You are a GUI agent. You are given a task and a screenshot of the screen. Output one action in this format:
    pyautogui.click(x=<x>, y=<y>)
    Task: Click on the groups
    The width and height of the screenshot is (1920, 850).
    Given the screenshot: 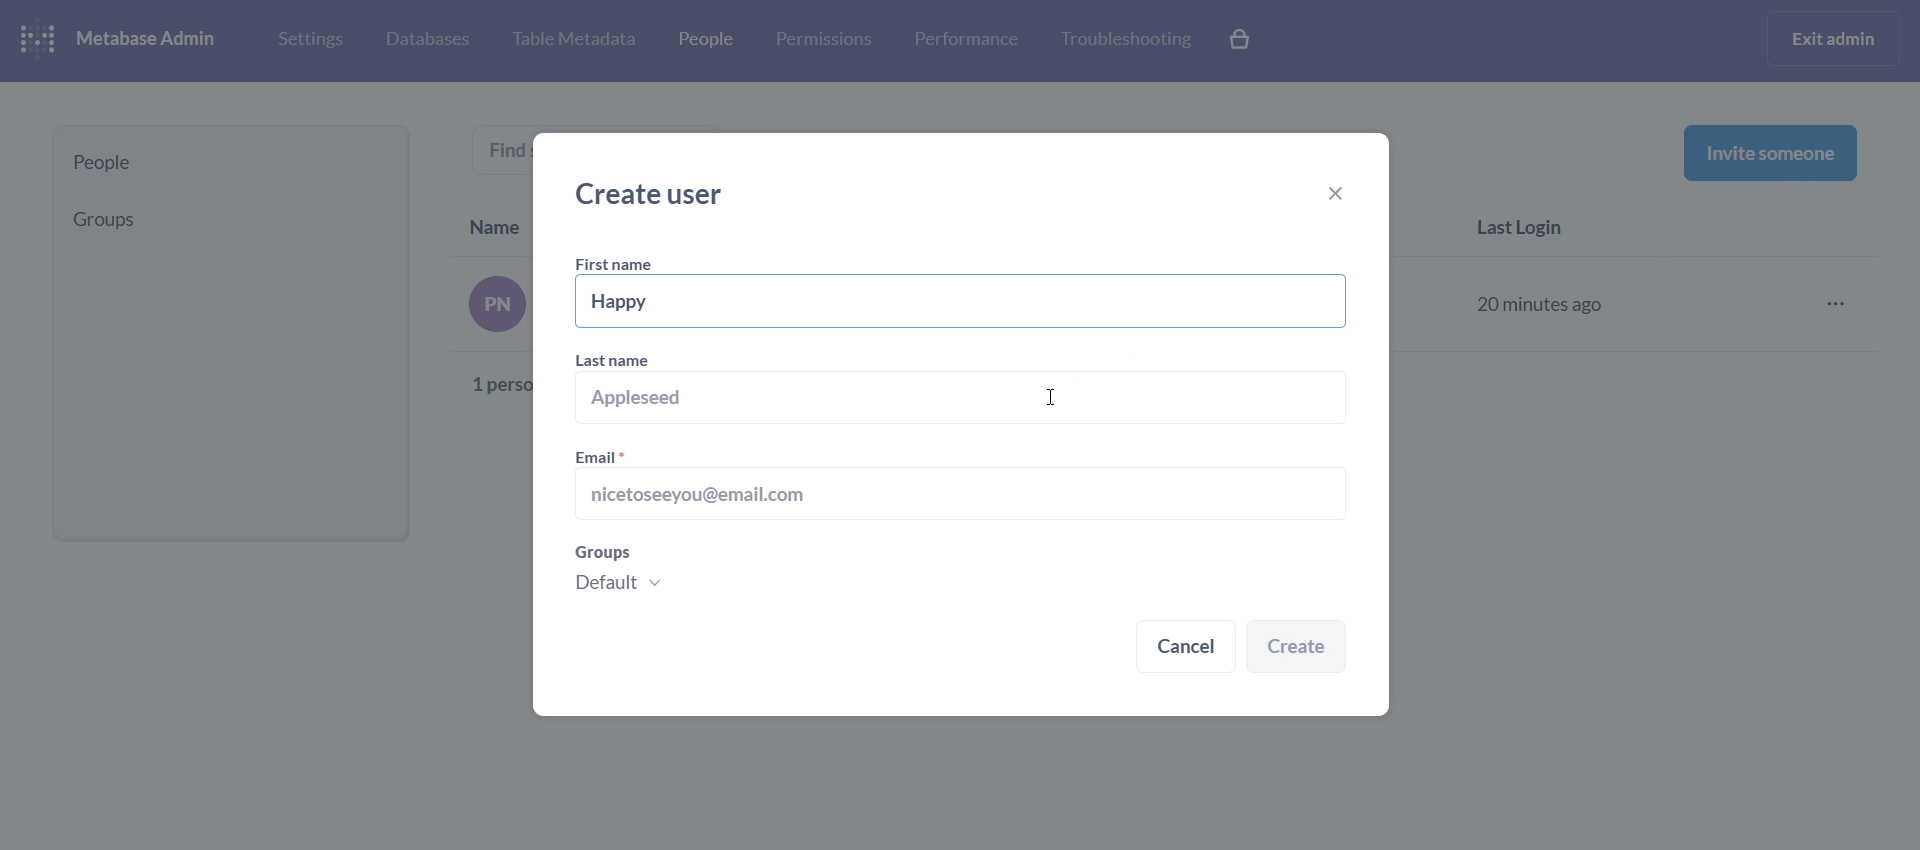 What is the action you would take?
    pyautogui.click(x=956, y=576)
    